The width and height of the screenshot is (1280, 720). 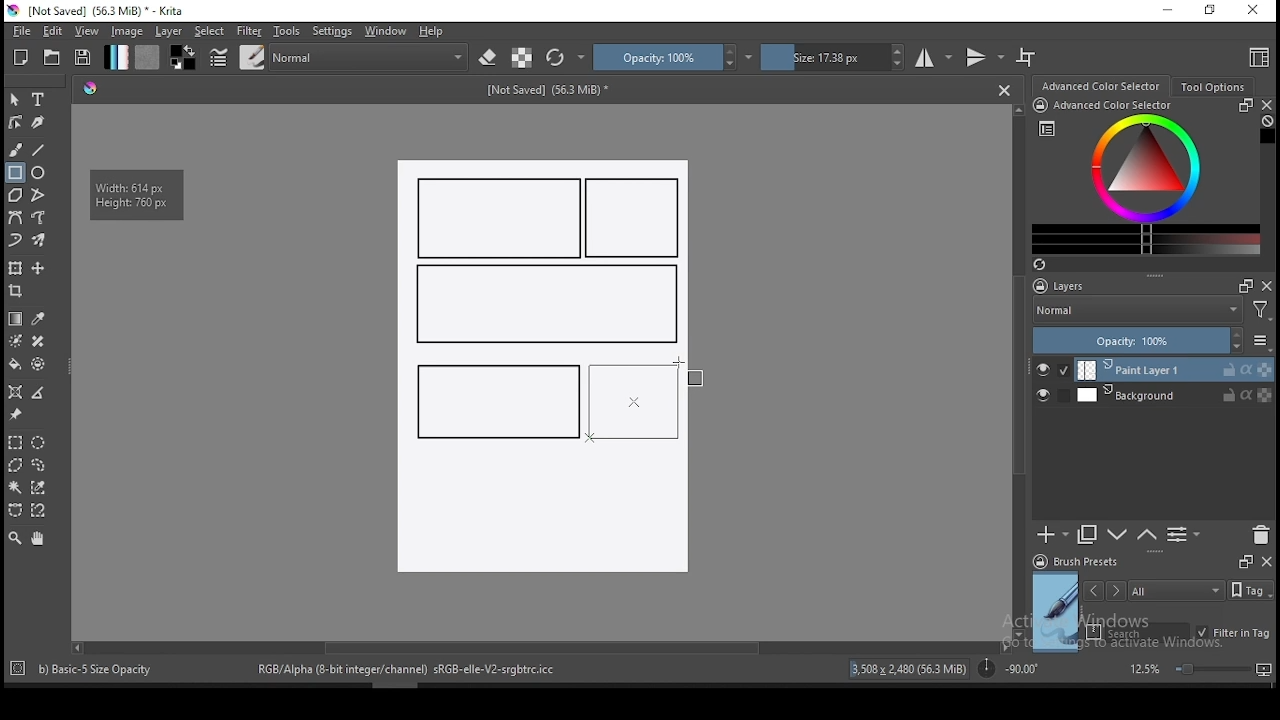 I want to click on scroll bar, so click(x=539, y=646).